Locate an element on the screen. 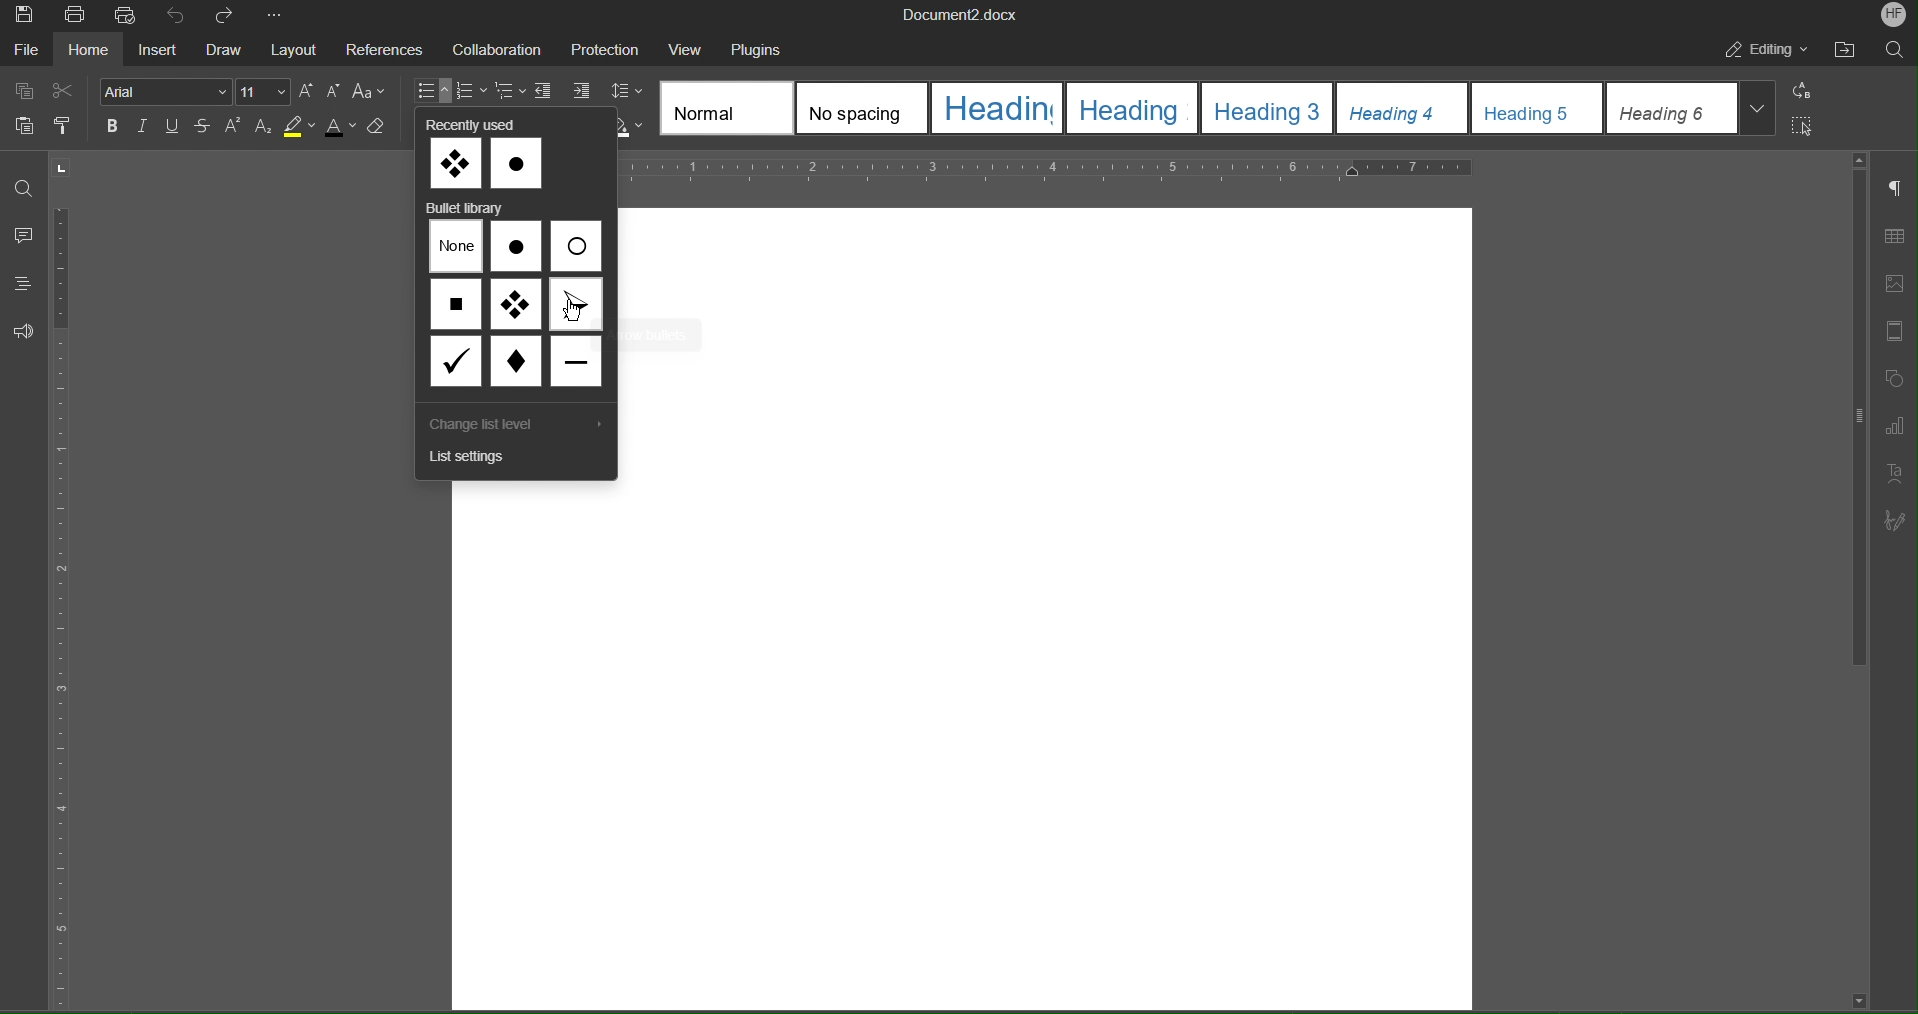 The image size is (1918, 1014). Tick mark is located at coordinates (457, 361).